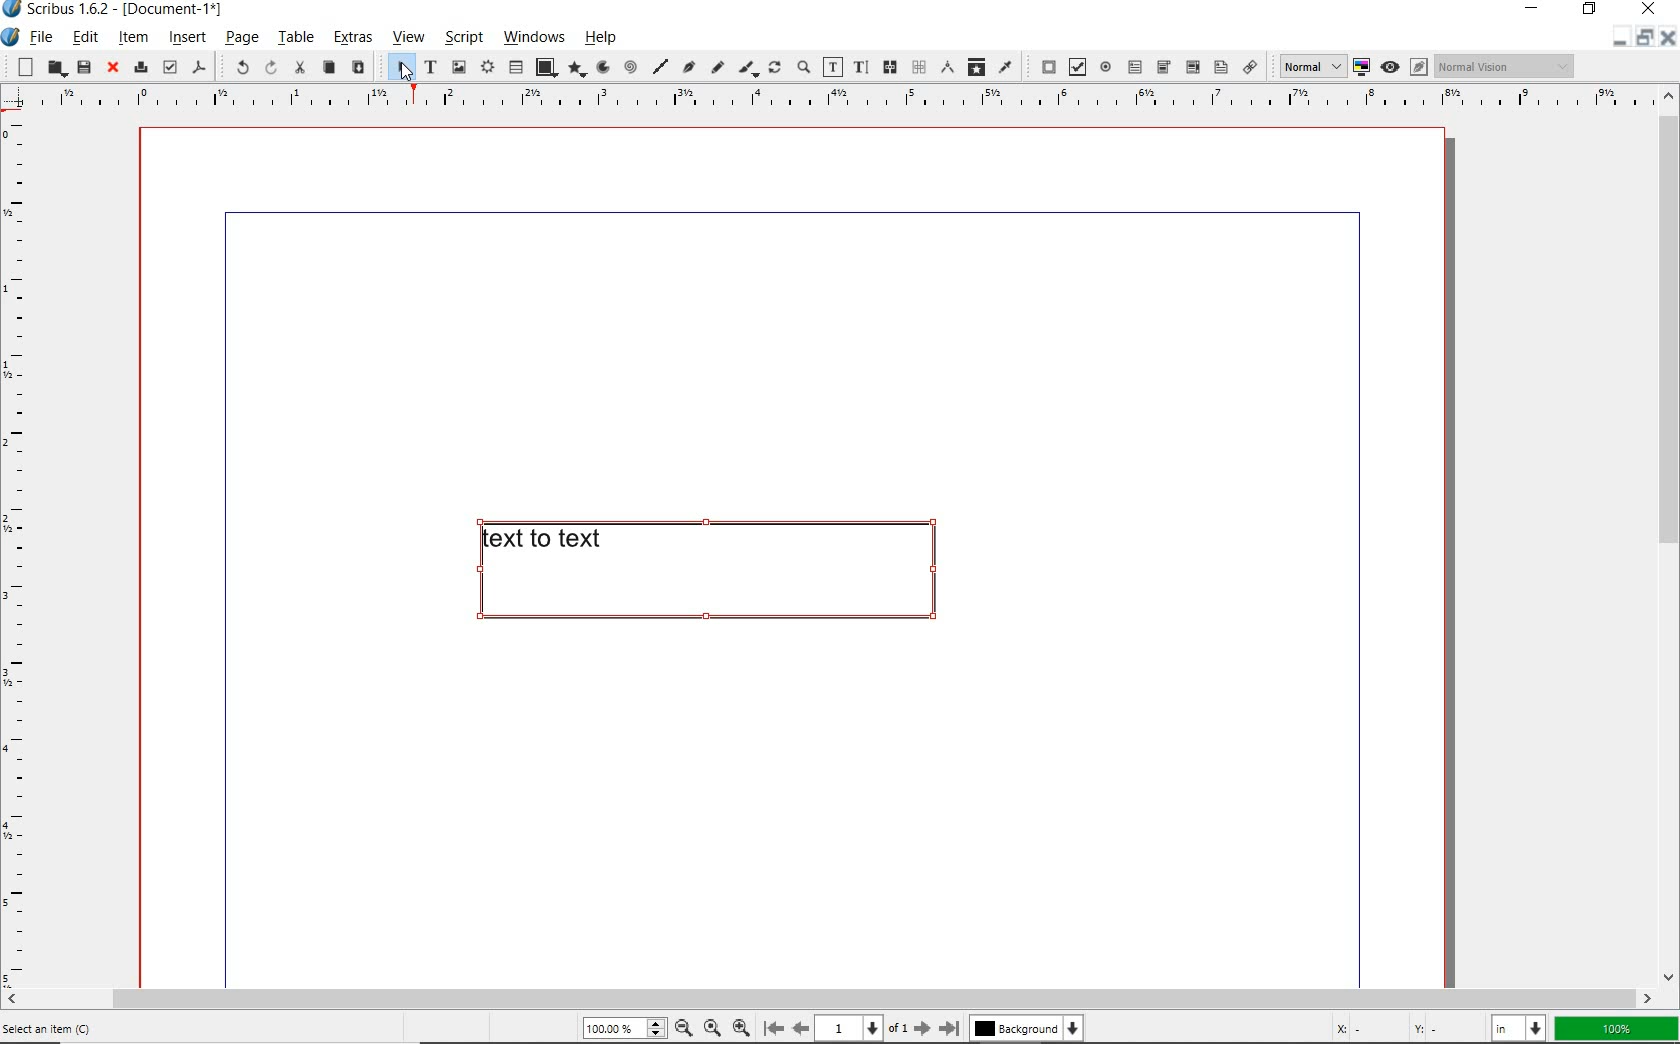  I want to click on open, so click(55, 69).